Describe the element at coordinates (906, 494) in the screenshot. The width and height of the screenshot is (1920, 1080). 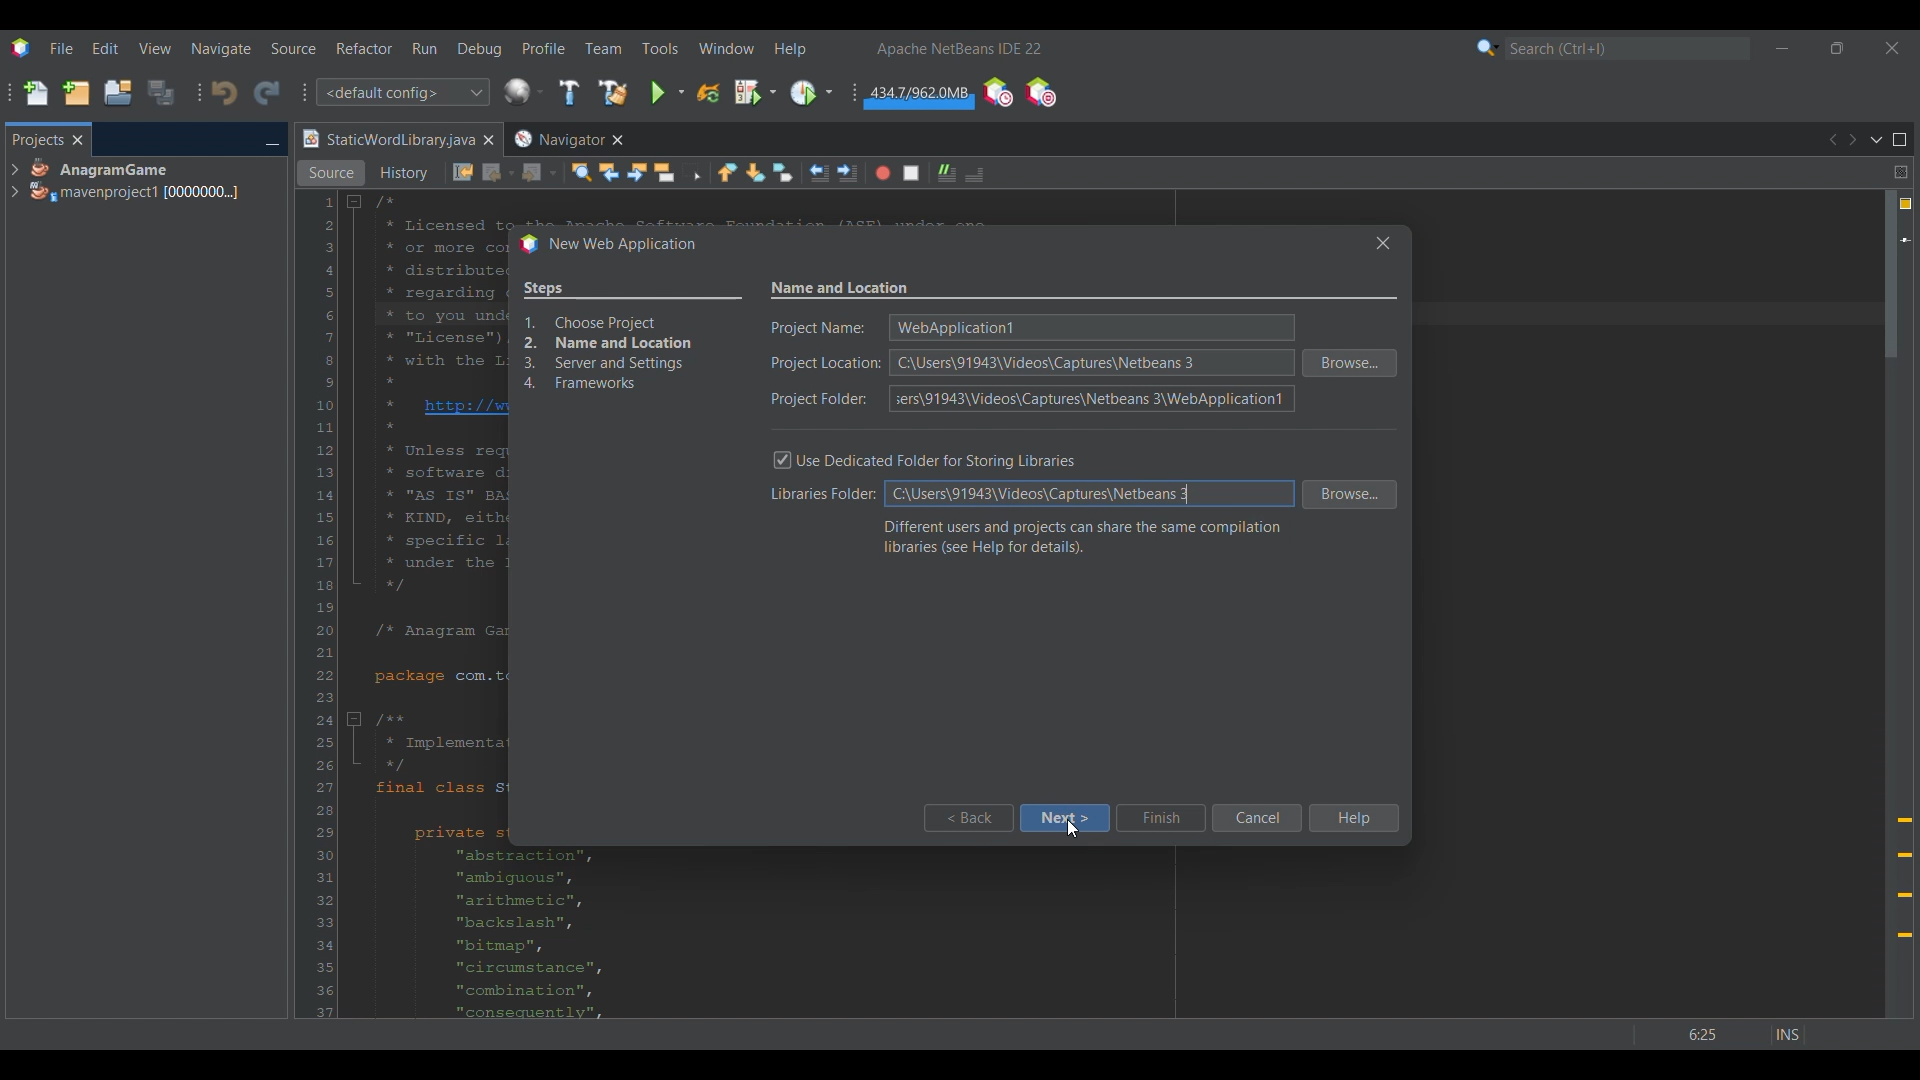
I see `Default text selected by cursor` at that location.